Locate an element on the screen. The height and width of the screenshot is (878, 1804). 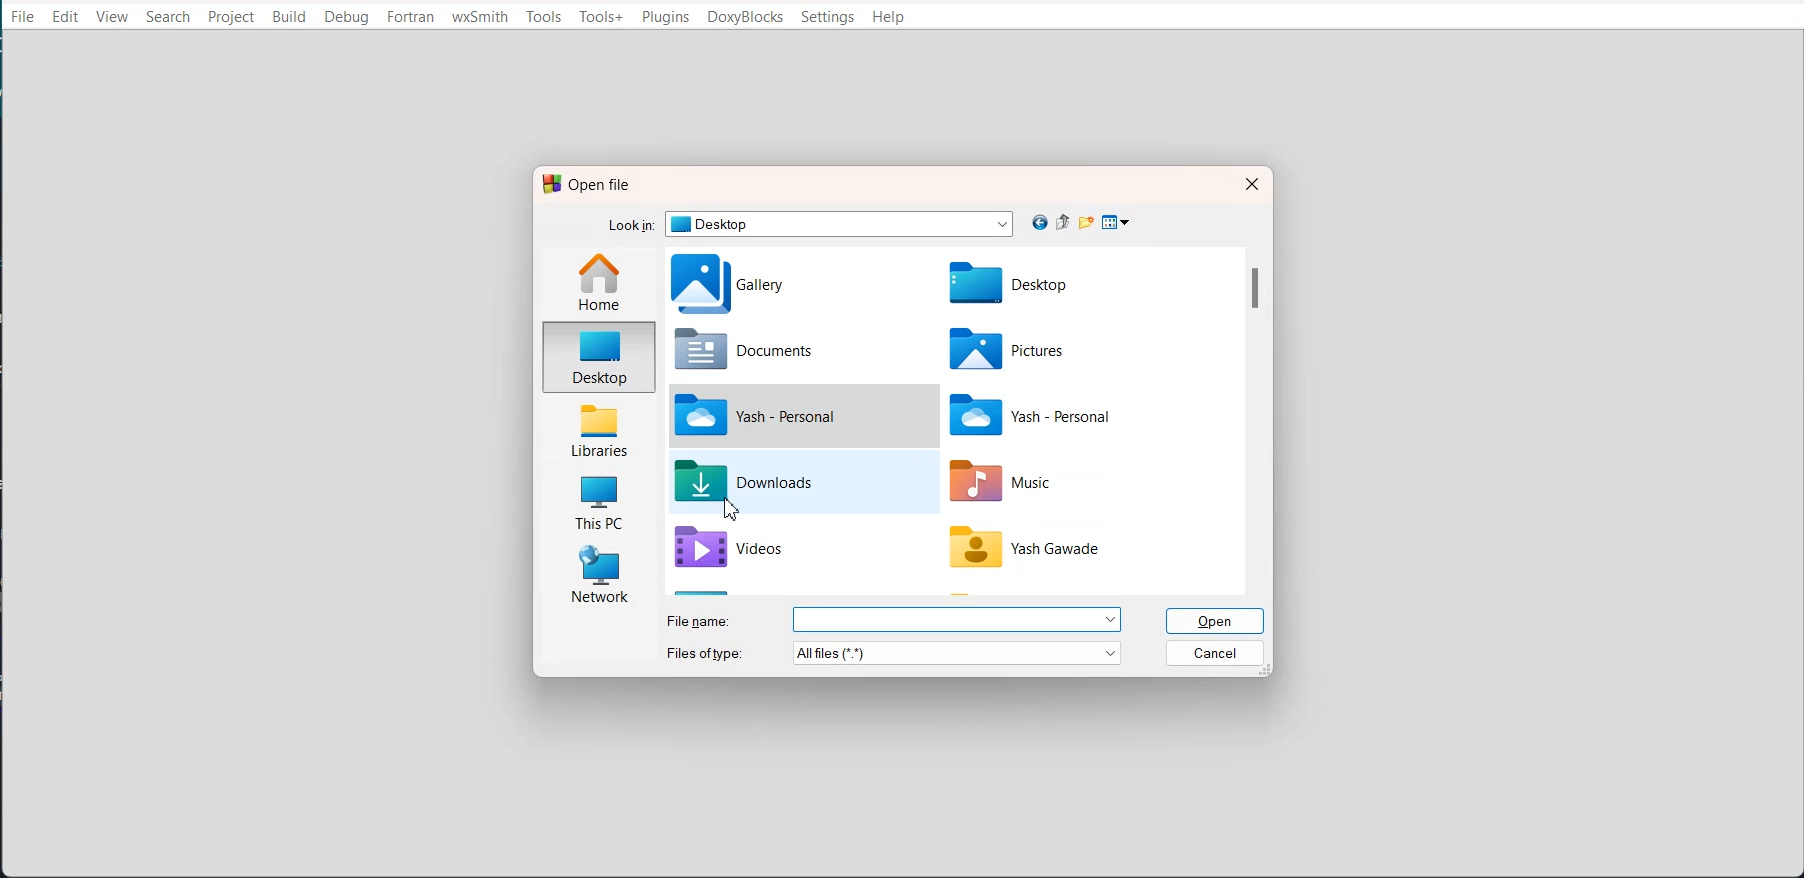
View is located at coordinates (115, 16).